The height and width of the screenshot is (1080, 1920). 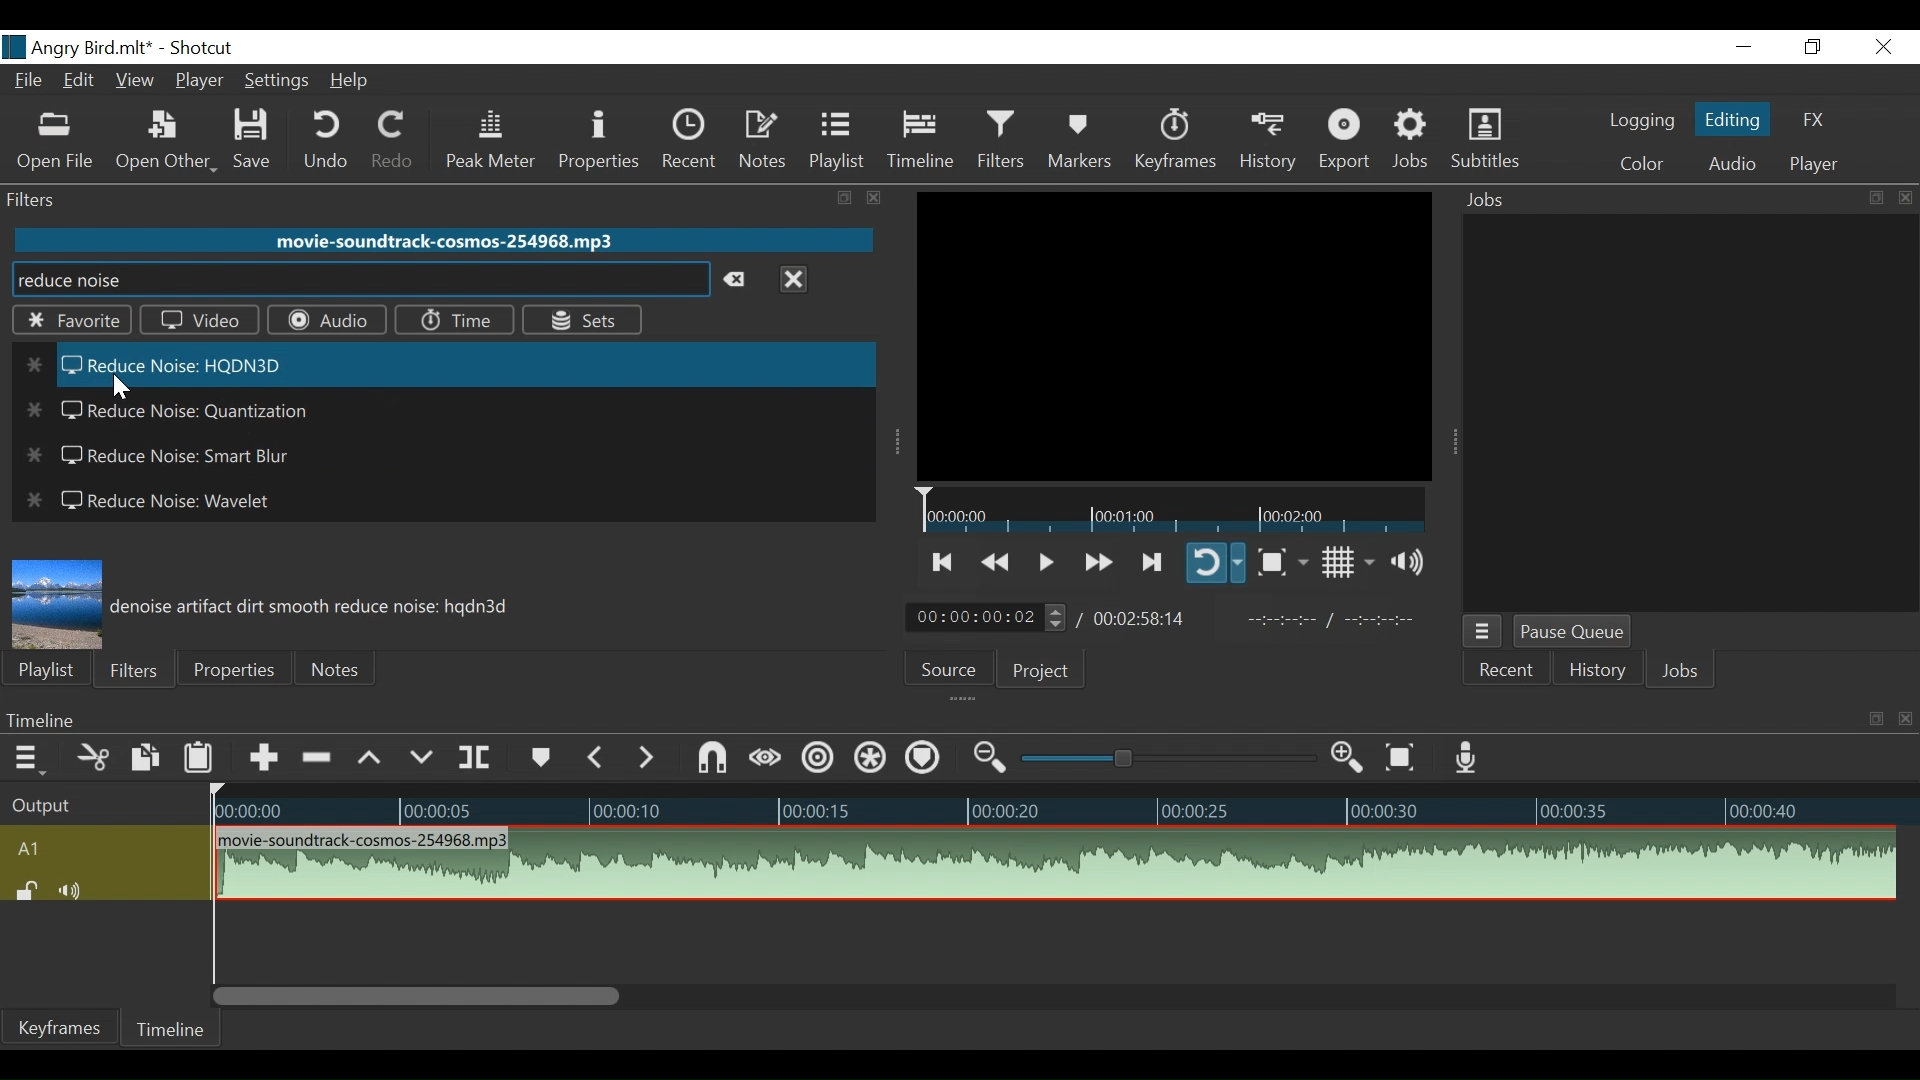 What do you see at coordinates (74, 889) in the screenshot?
I see `Mute` at bounding box center [74, 889].